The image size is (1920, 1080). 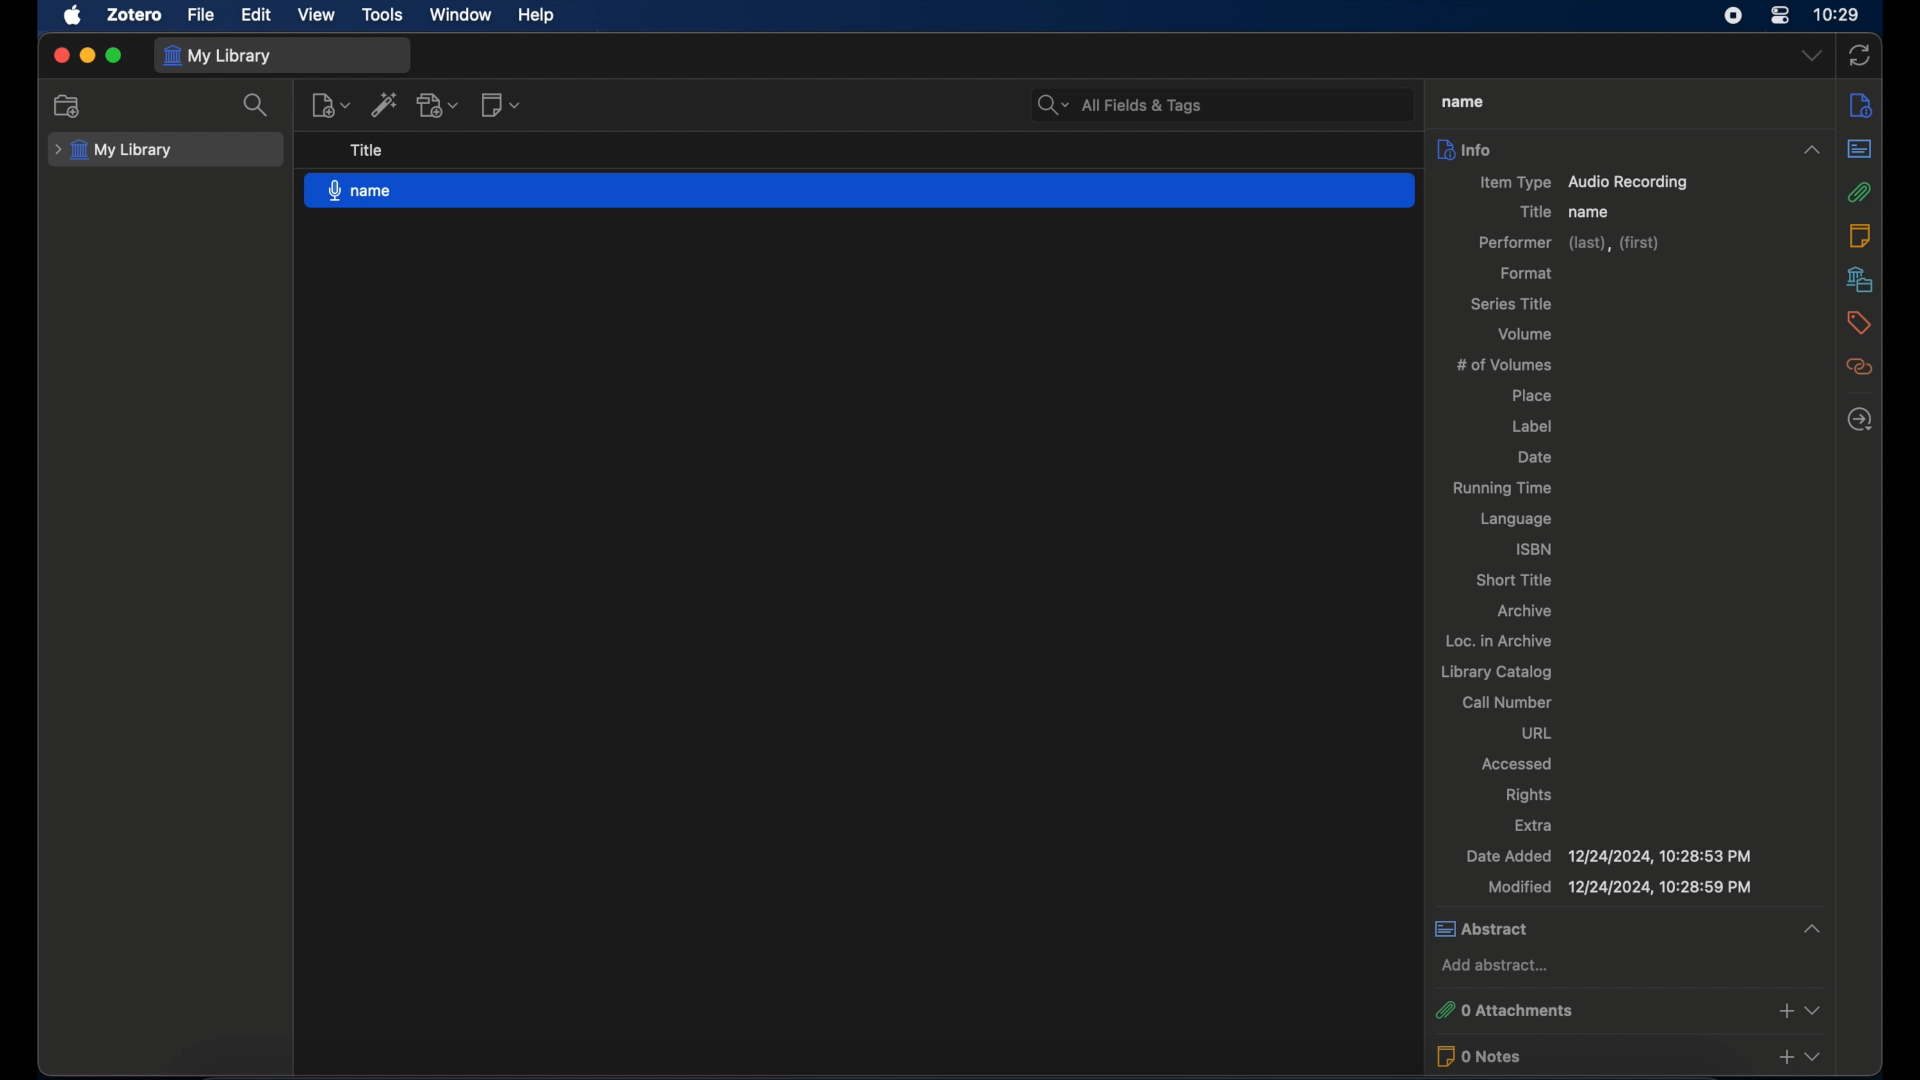 I want to click on notes, so click(x=1859, y=236).